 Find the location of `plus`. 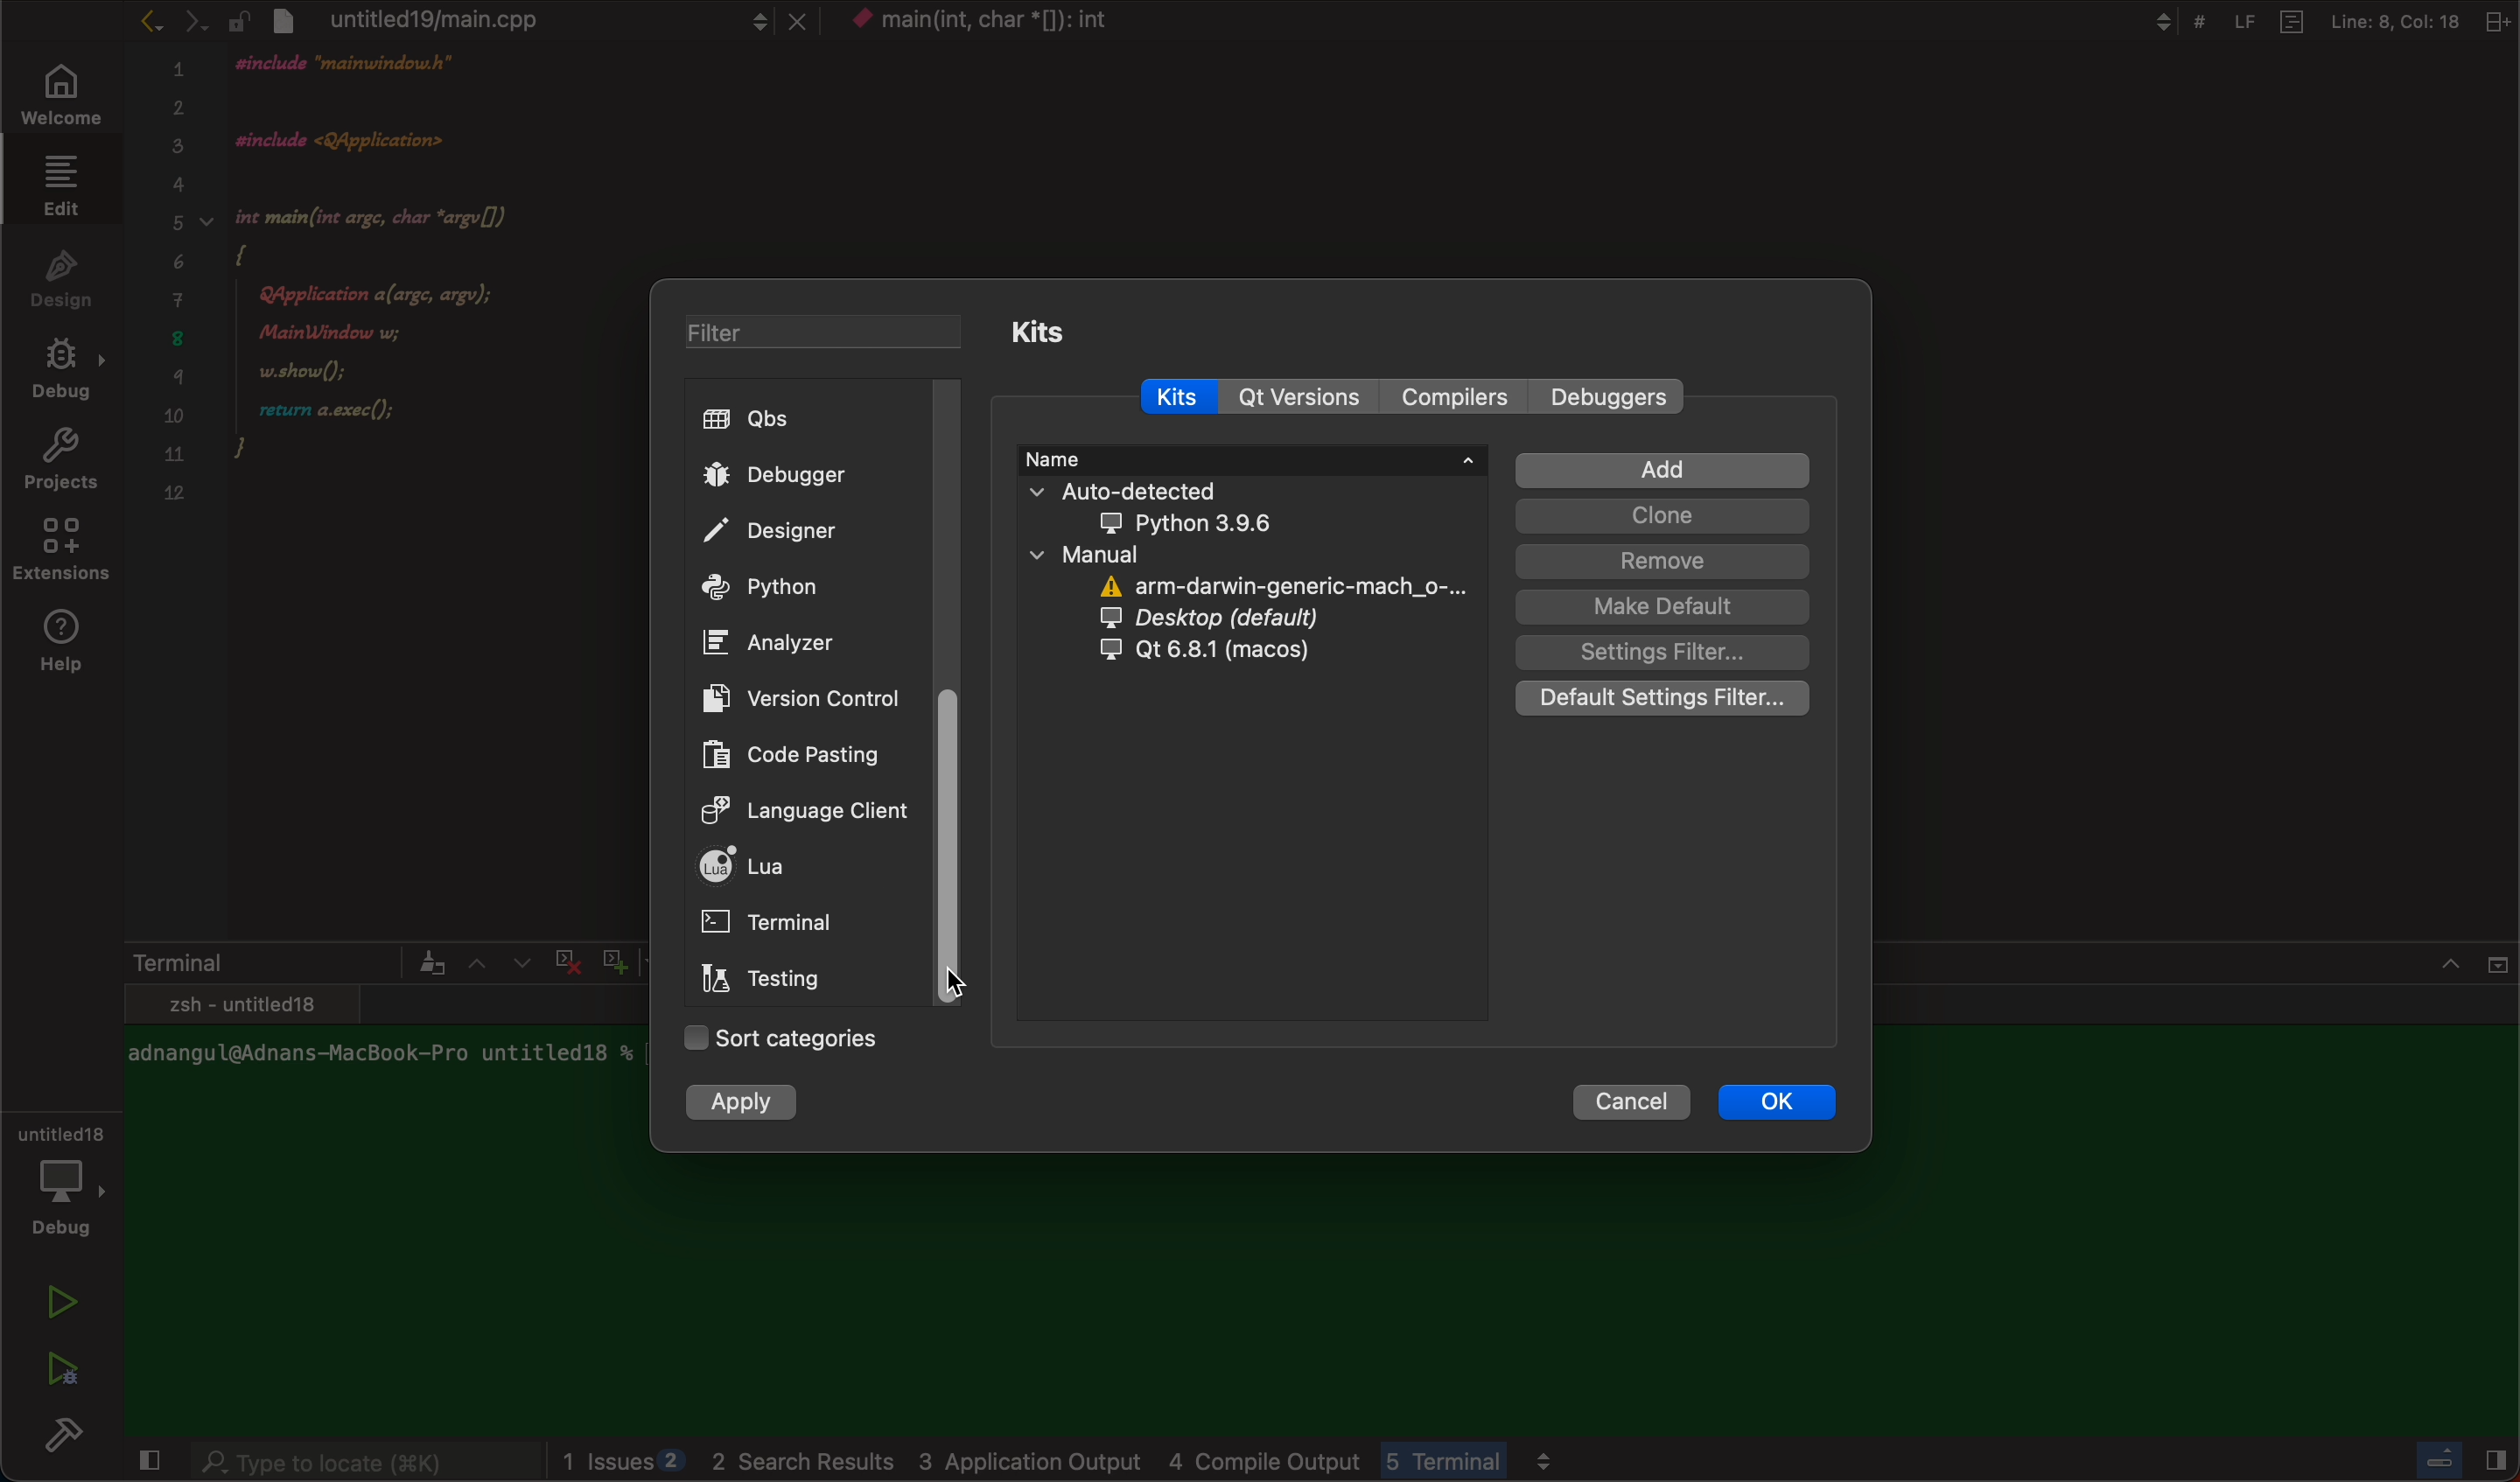

plus is located at coordinates (610, 958).